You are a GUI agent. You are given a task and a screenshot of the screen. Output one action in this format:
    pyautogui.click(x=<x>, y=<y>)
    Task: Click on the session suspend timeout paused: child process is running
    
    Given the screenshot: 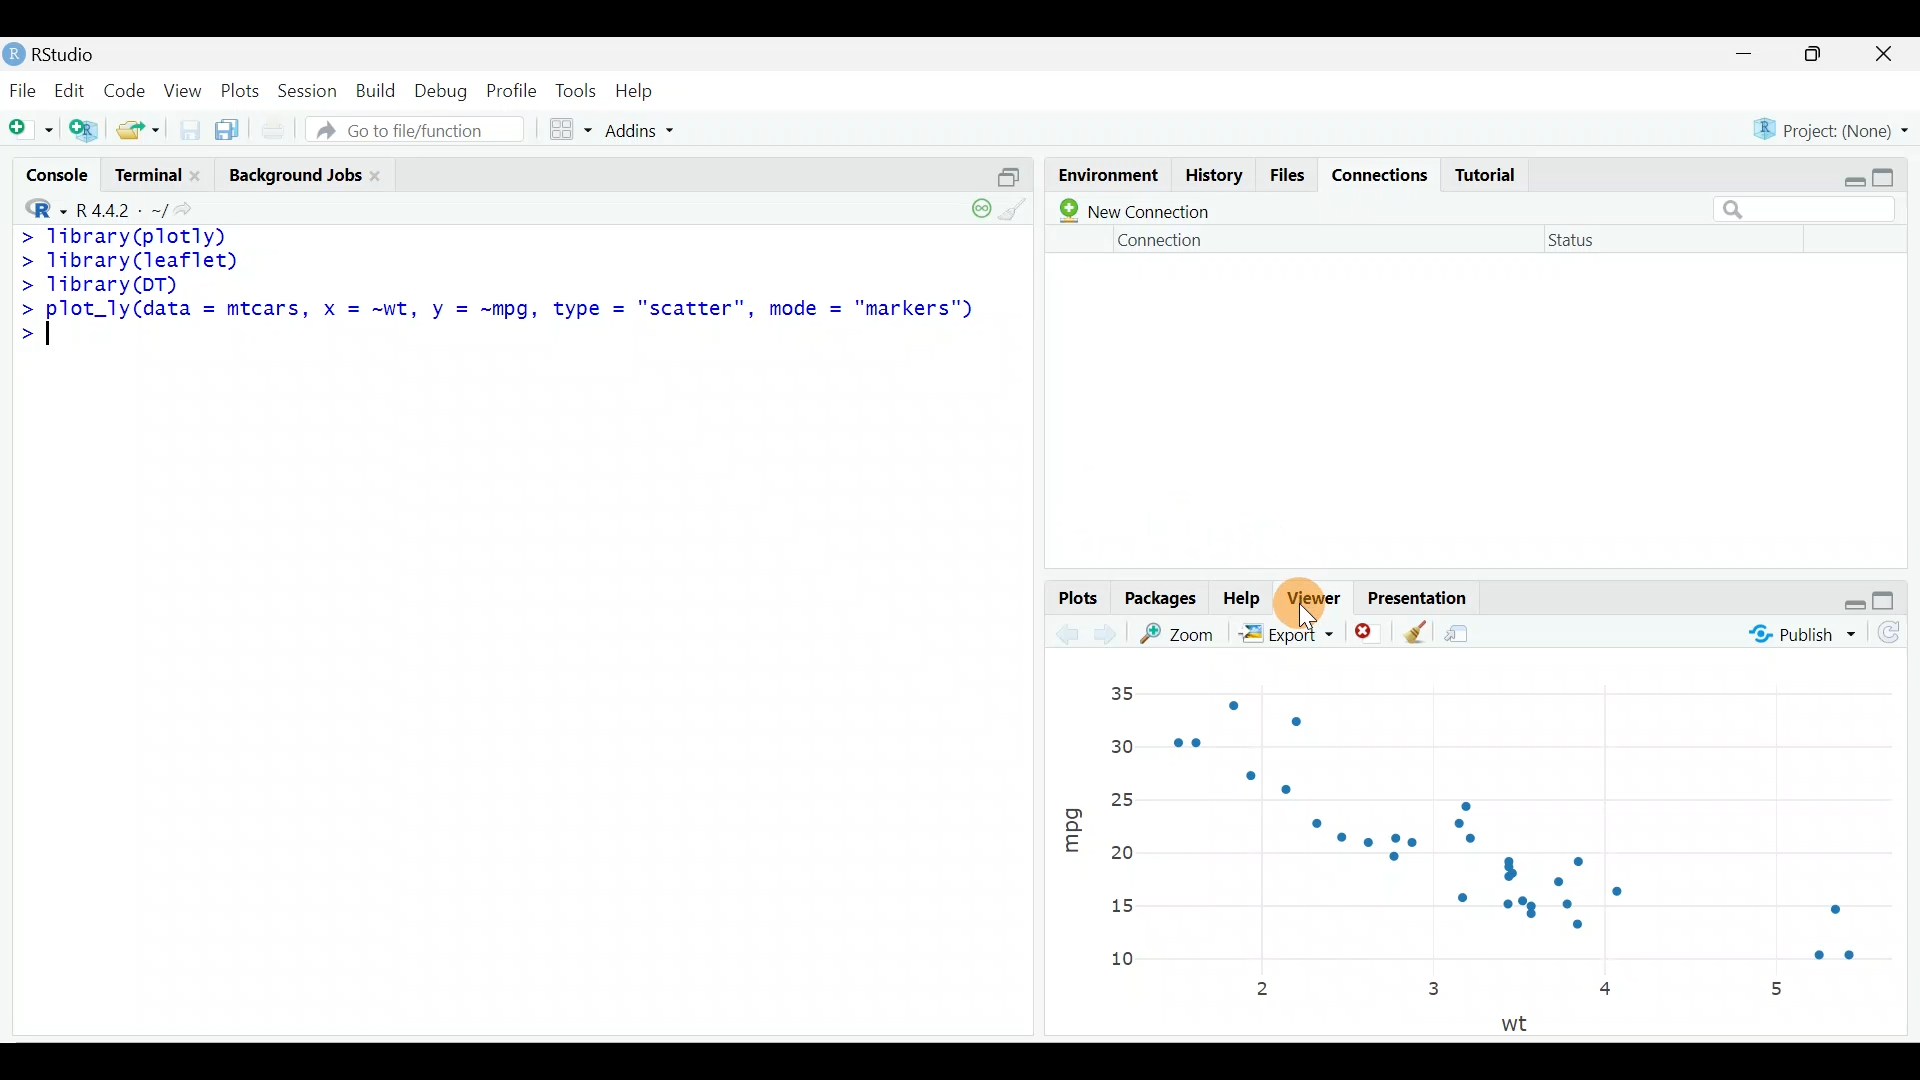 What is the action you would take?
    pyautogui.click(x=976, y=217)
    